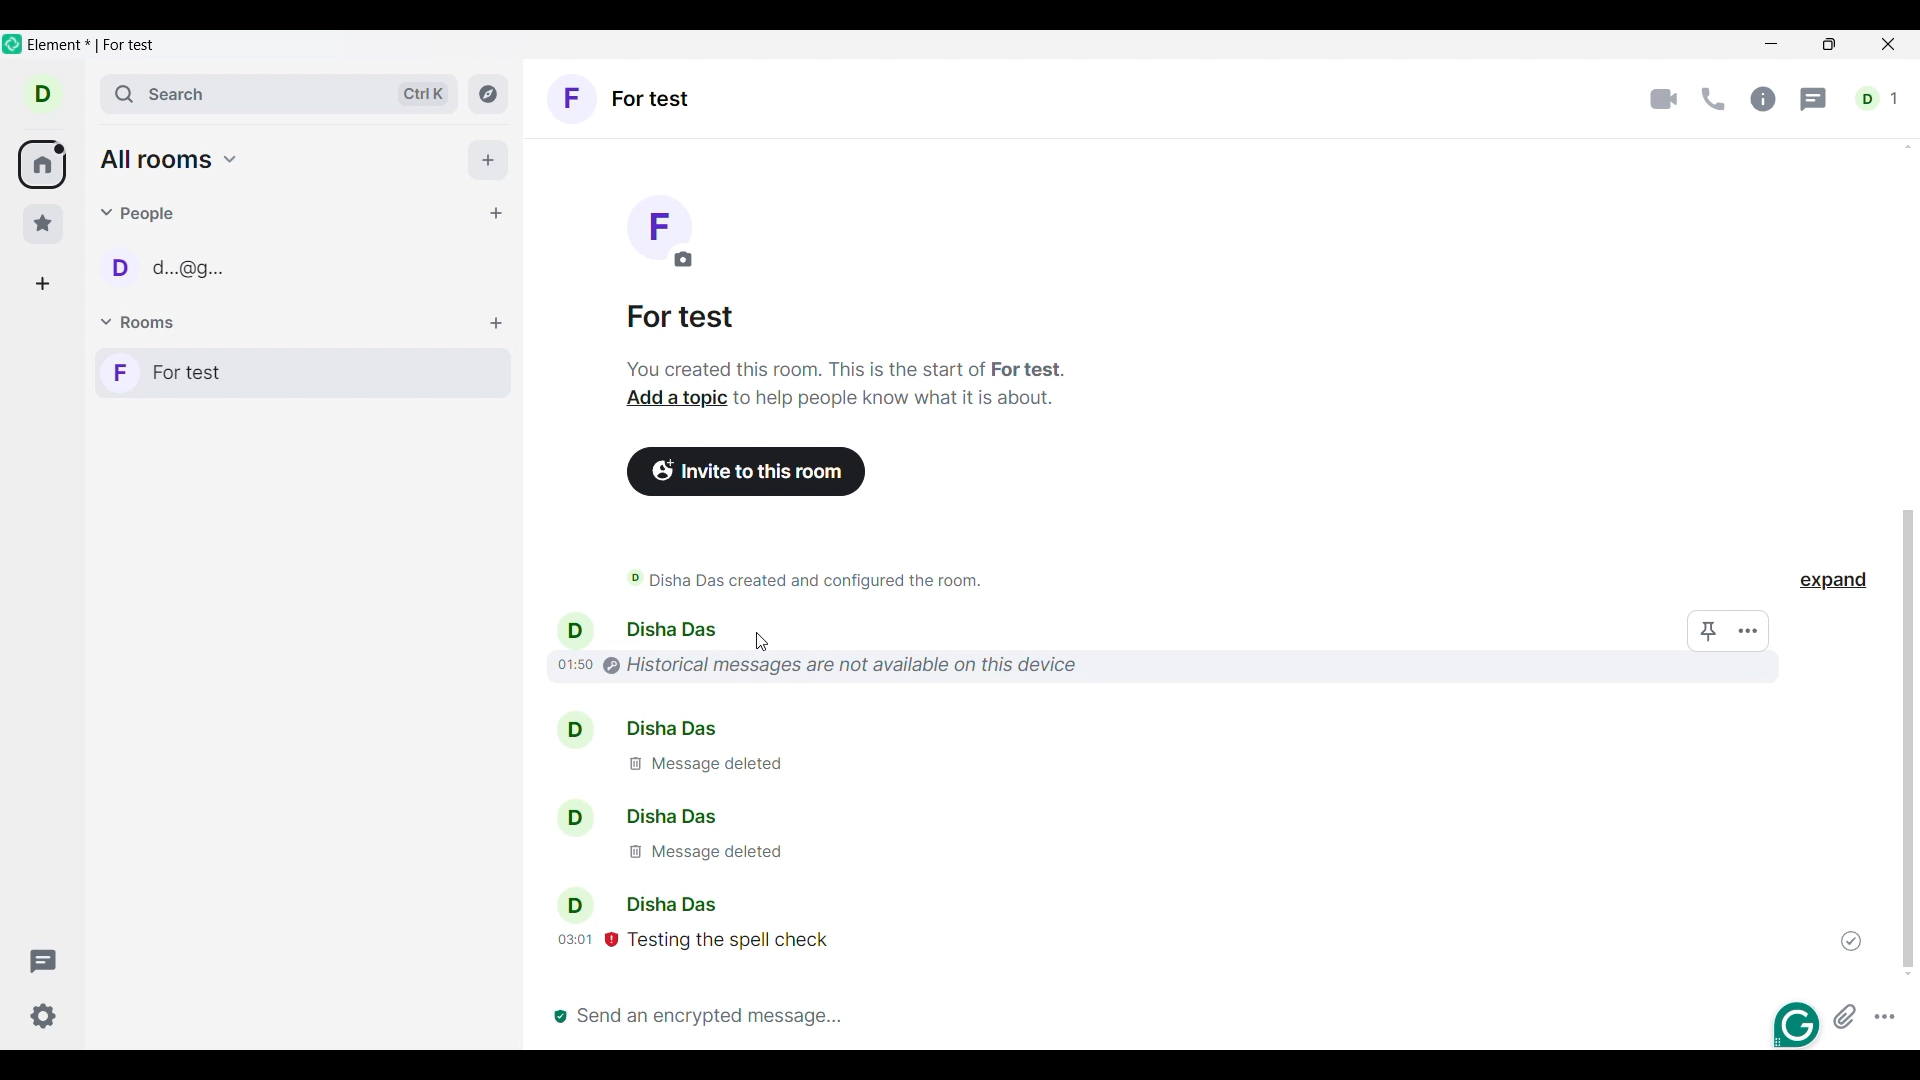  Describe the element at coordinates (762, 642) in the screenshot. I see `Cursor` at that location.